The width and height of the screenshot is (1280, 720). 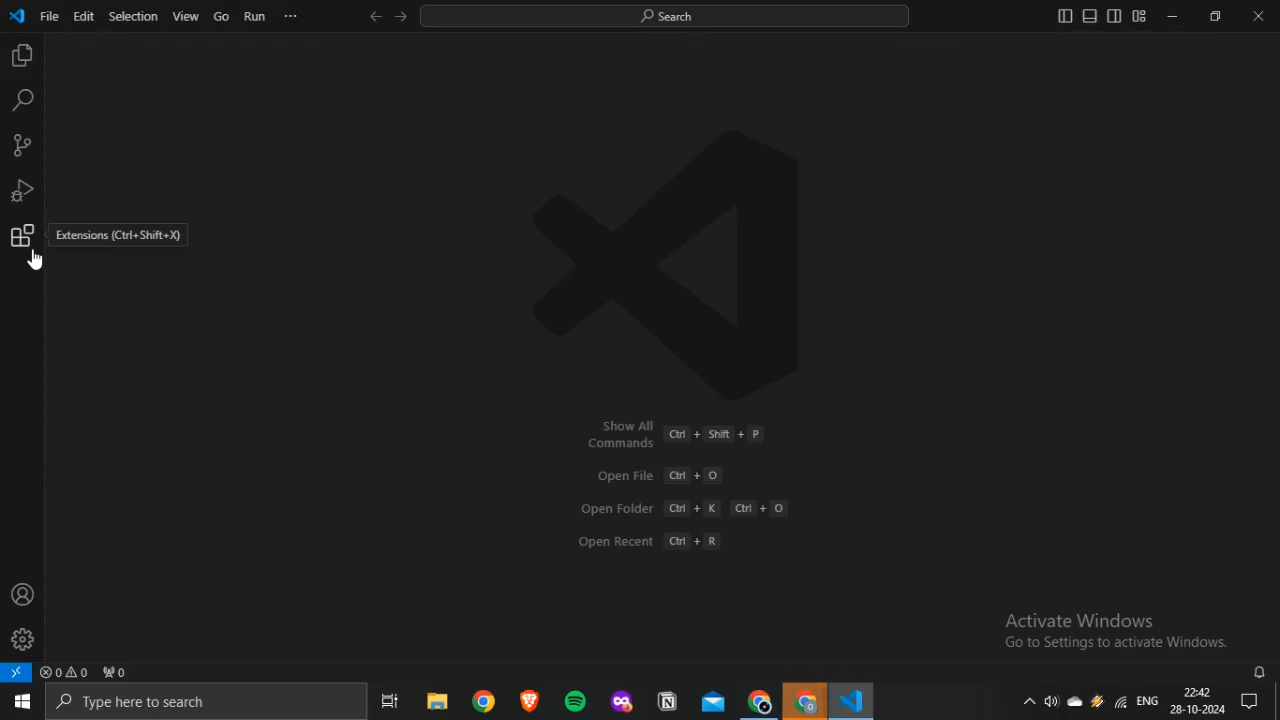 What do you see at coordinates (1251, 701) in the screenshot?
I see `Notifications` at bounding box center [1251, 701].